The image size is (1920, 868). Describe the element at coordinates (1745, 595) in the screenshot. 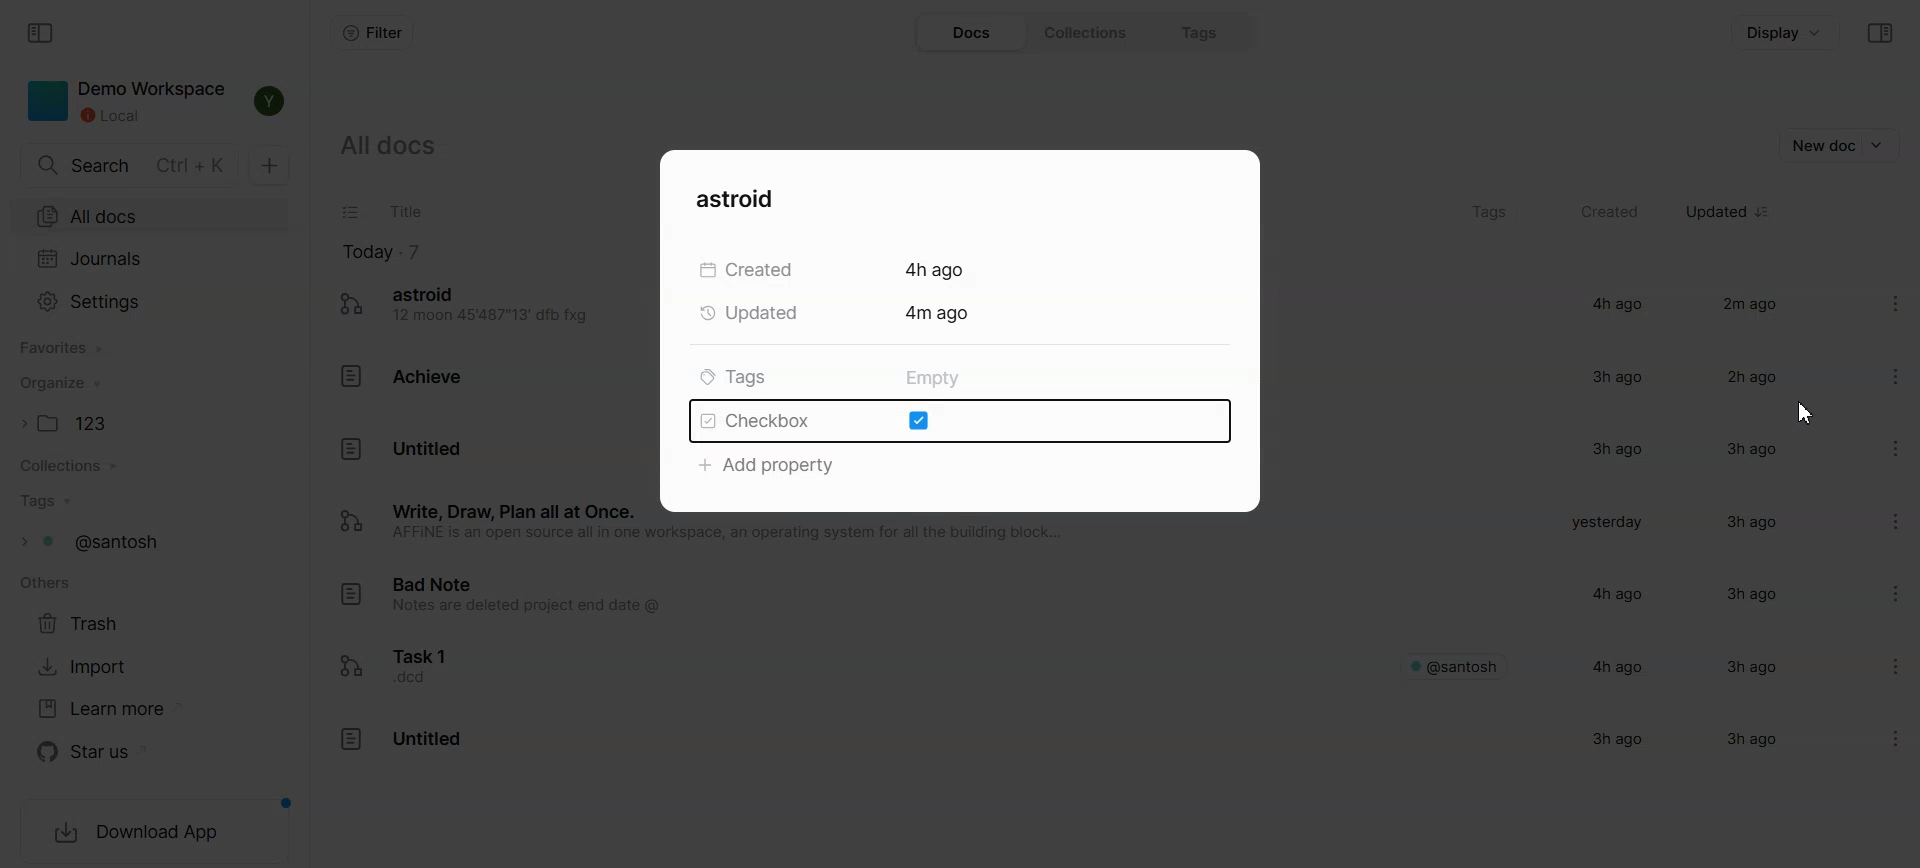

I see `3h ago` at that location.